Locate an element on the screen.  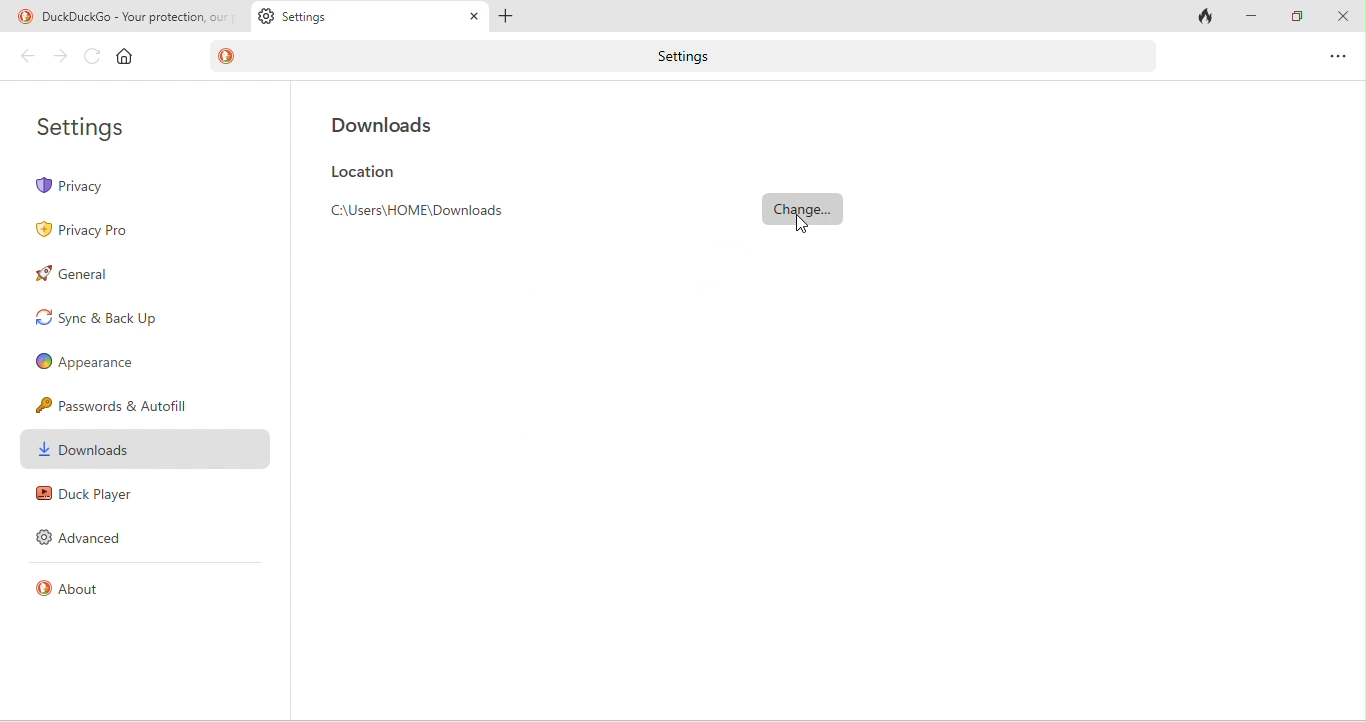
general is located at coordinates (87, 279).